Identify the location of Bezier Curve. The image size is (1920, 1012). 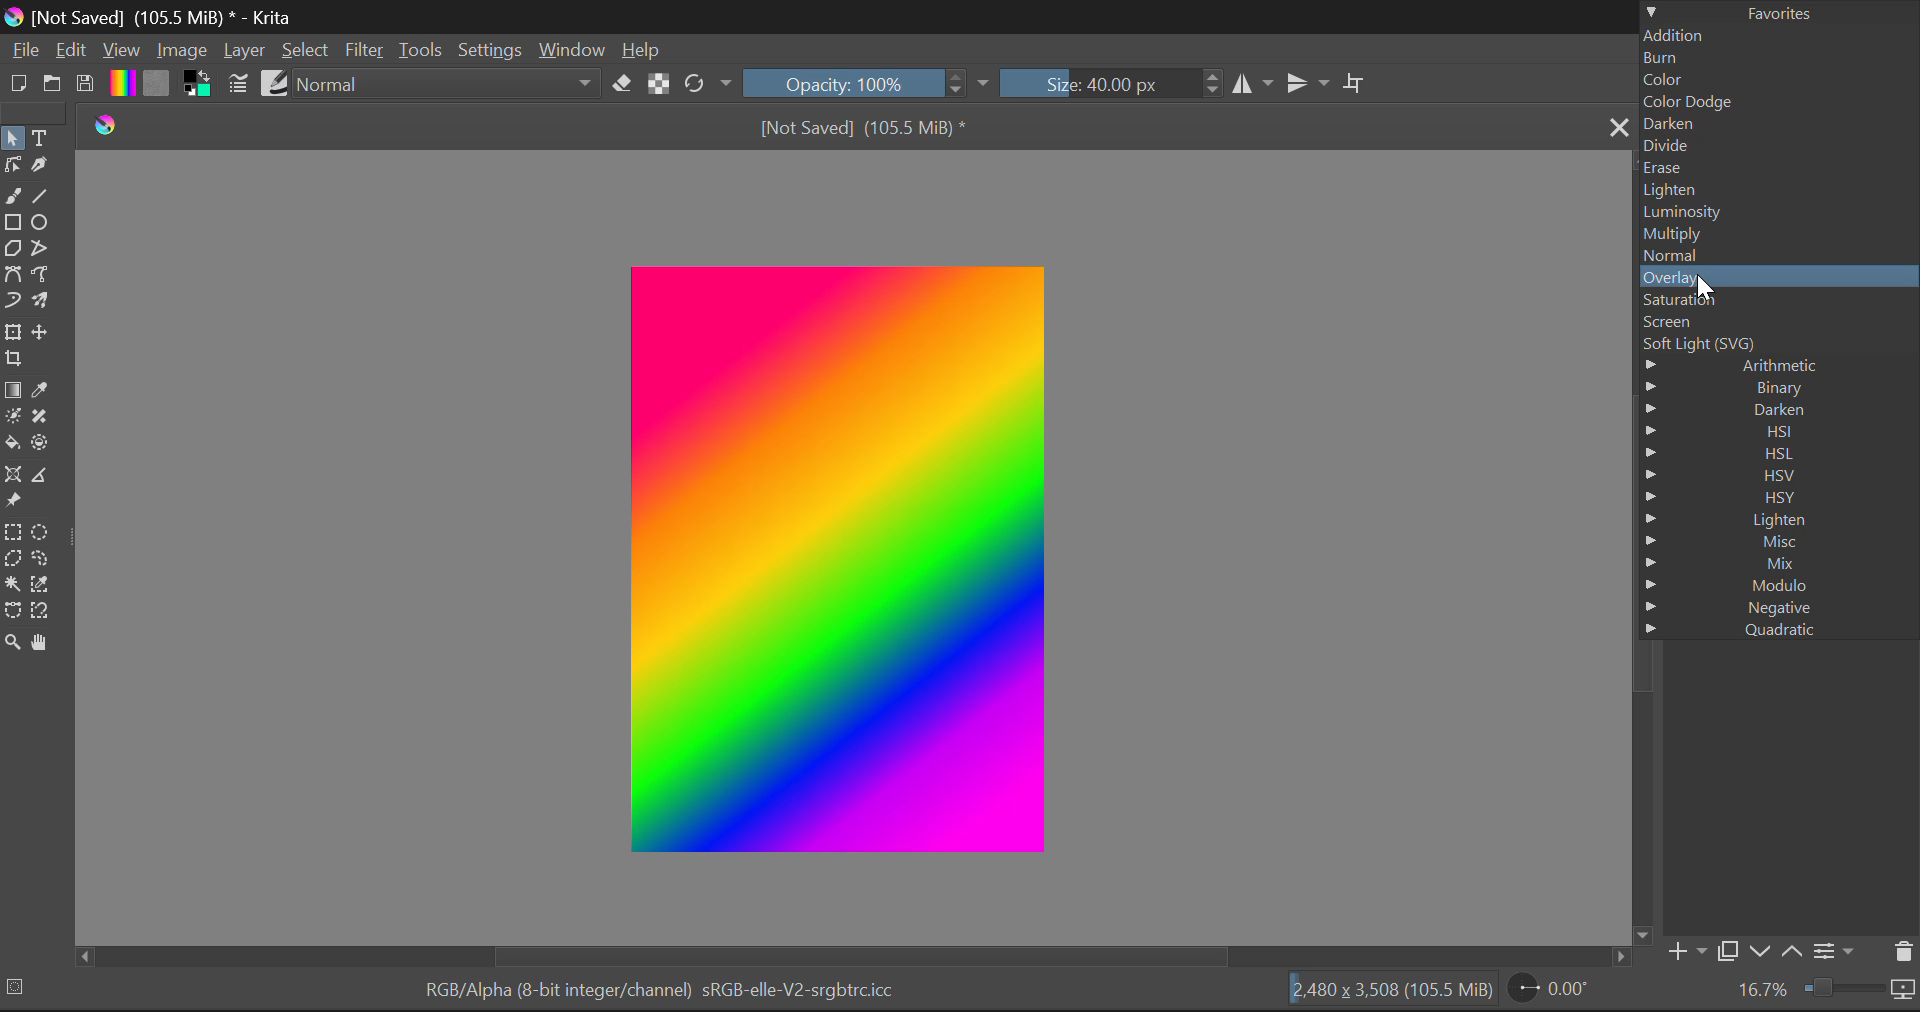
(13, 274).